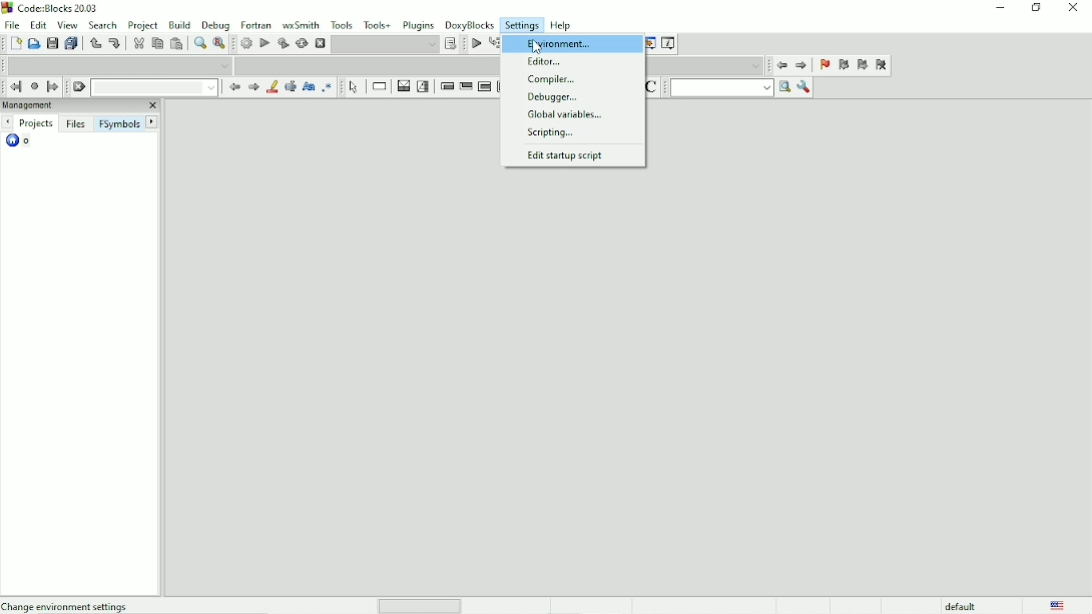 This screenshot has height=614, width=1092. Describe the element at coordinates (550, 97) in the screenshot. I see `Debugger.` at that location.